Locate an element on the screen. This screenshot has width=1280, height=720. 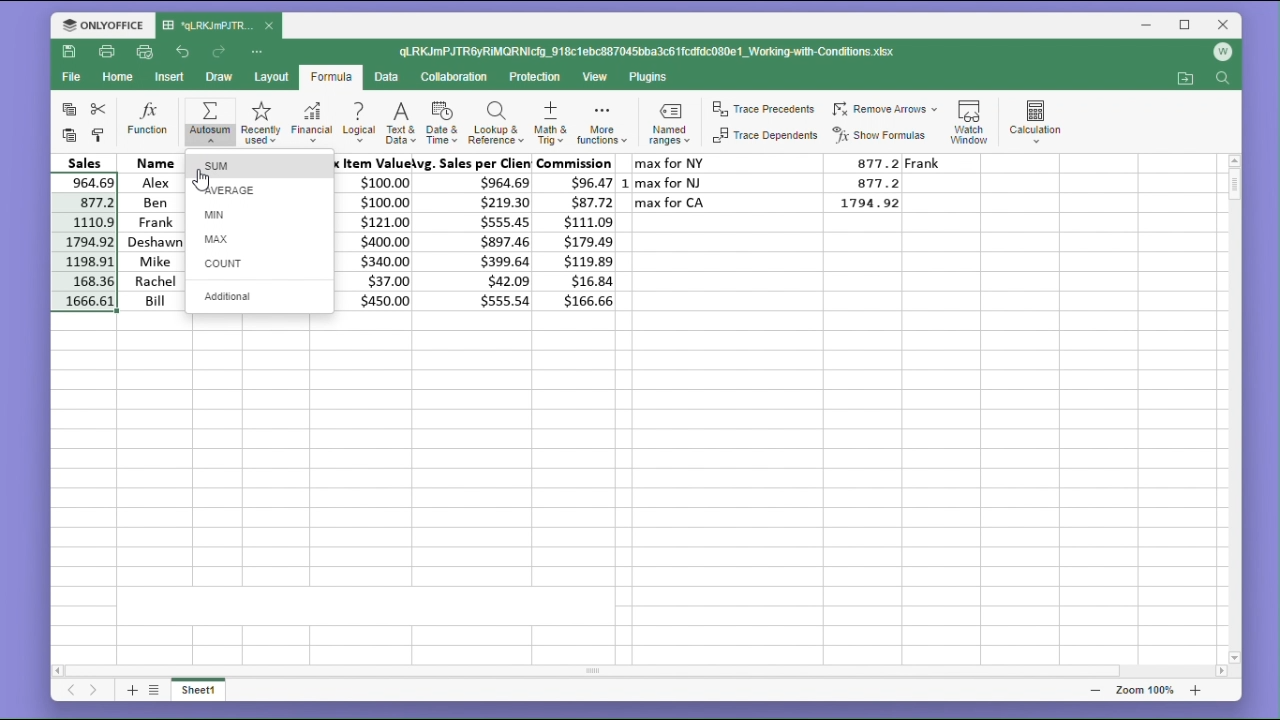
save is located at coordinates (70, 55).